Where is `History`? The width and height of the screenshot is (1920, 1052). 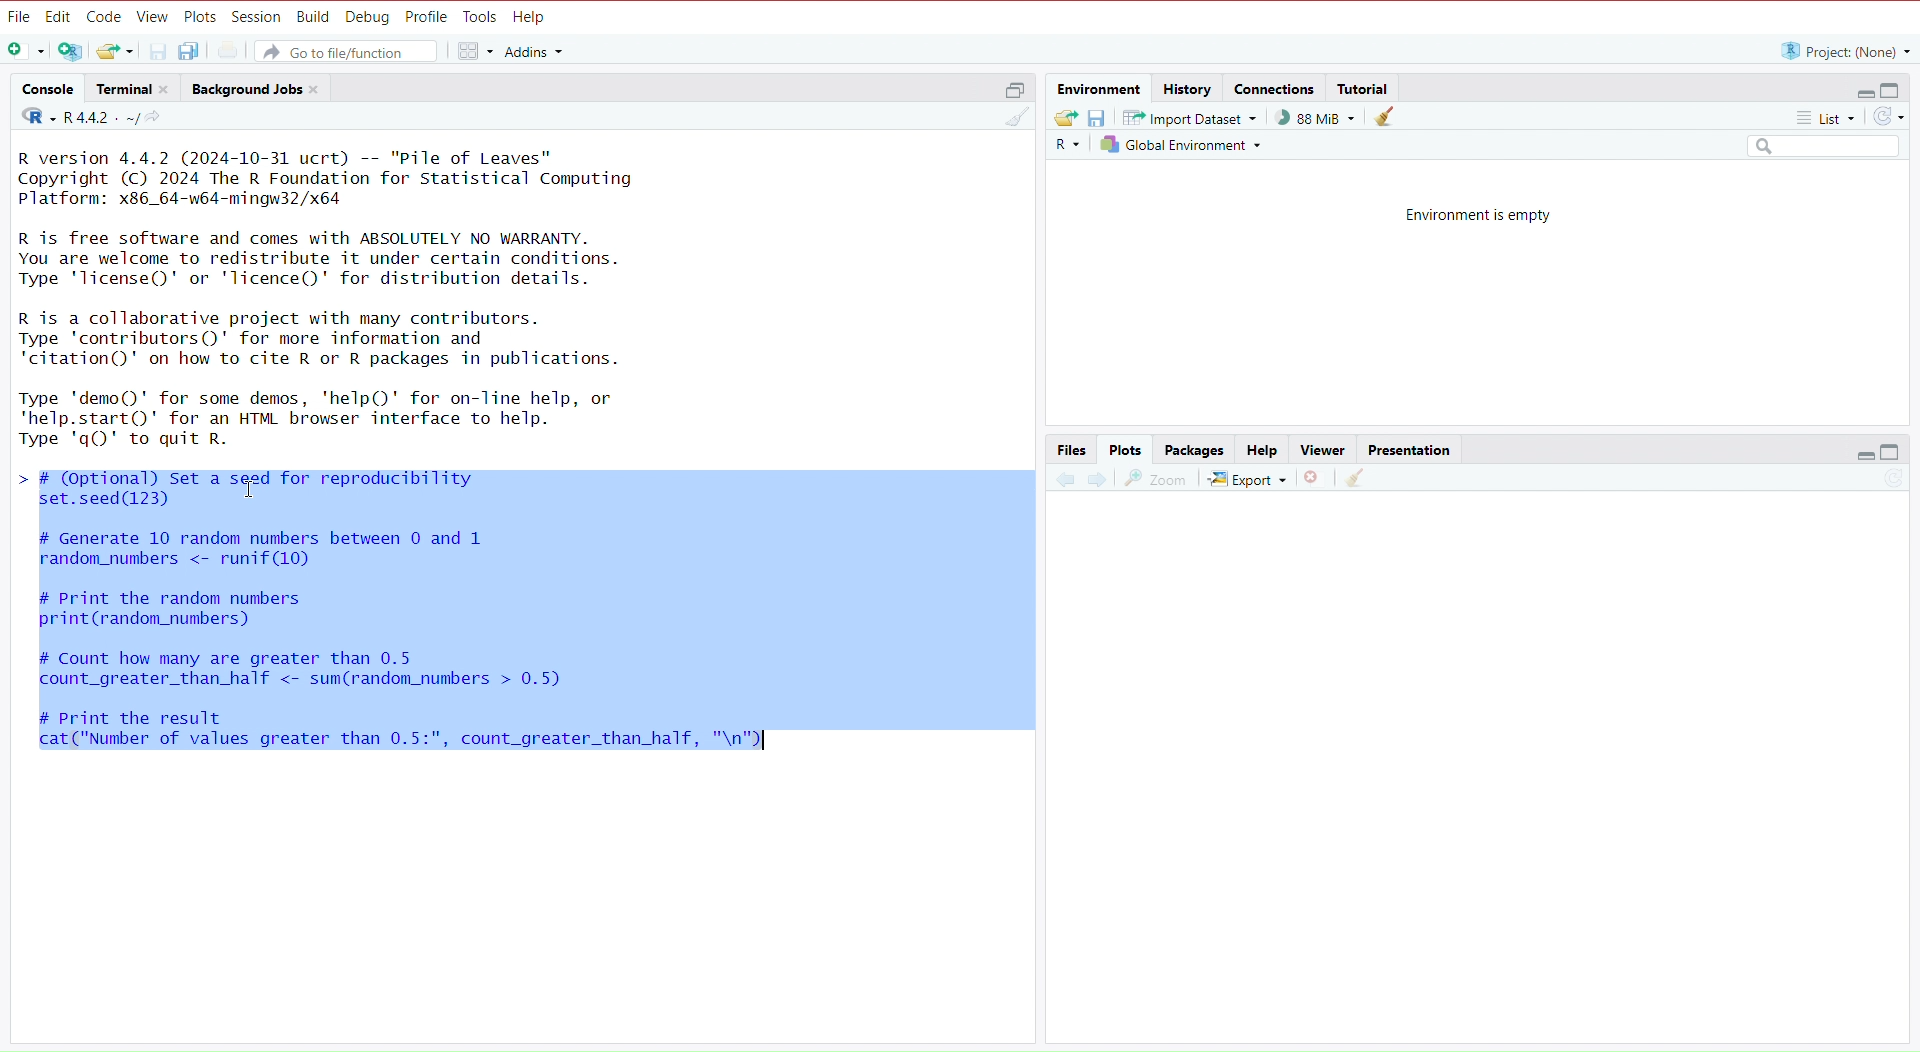 History is located at coordinates (1188, 87).